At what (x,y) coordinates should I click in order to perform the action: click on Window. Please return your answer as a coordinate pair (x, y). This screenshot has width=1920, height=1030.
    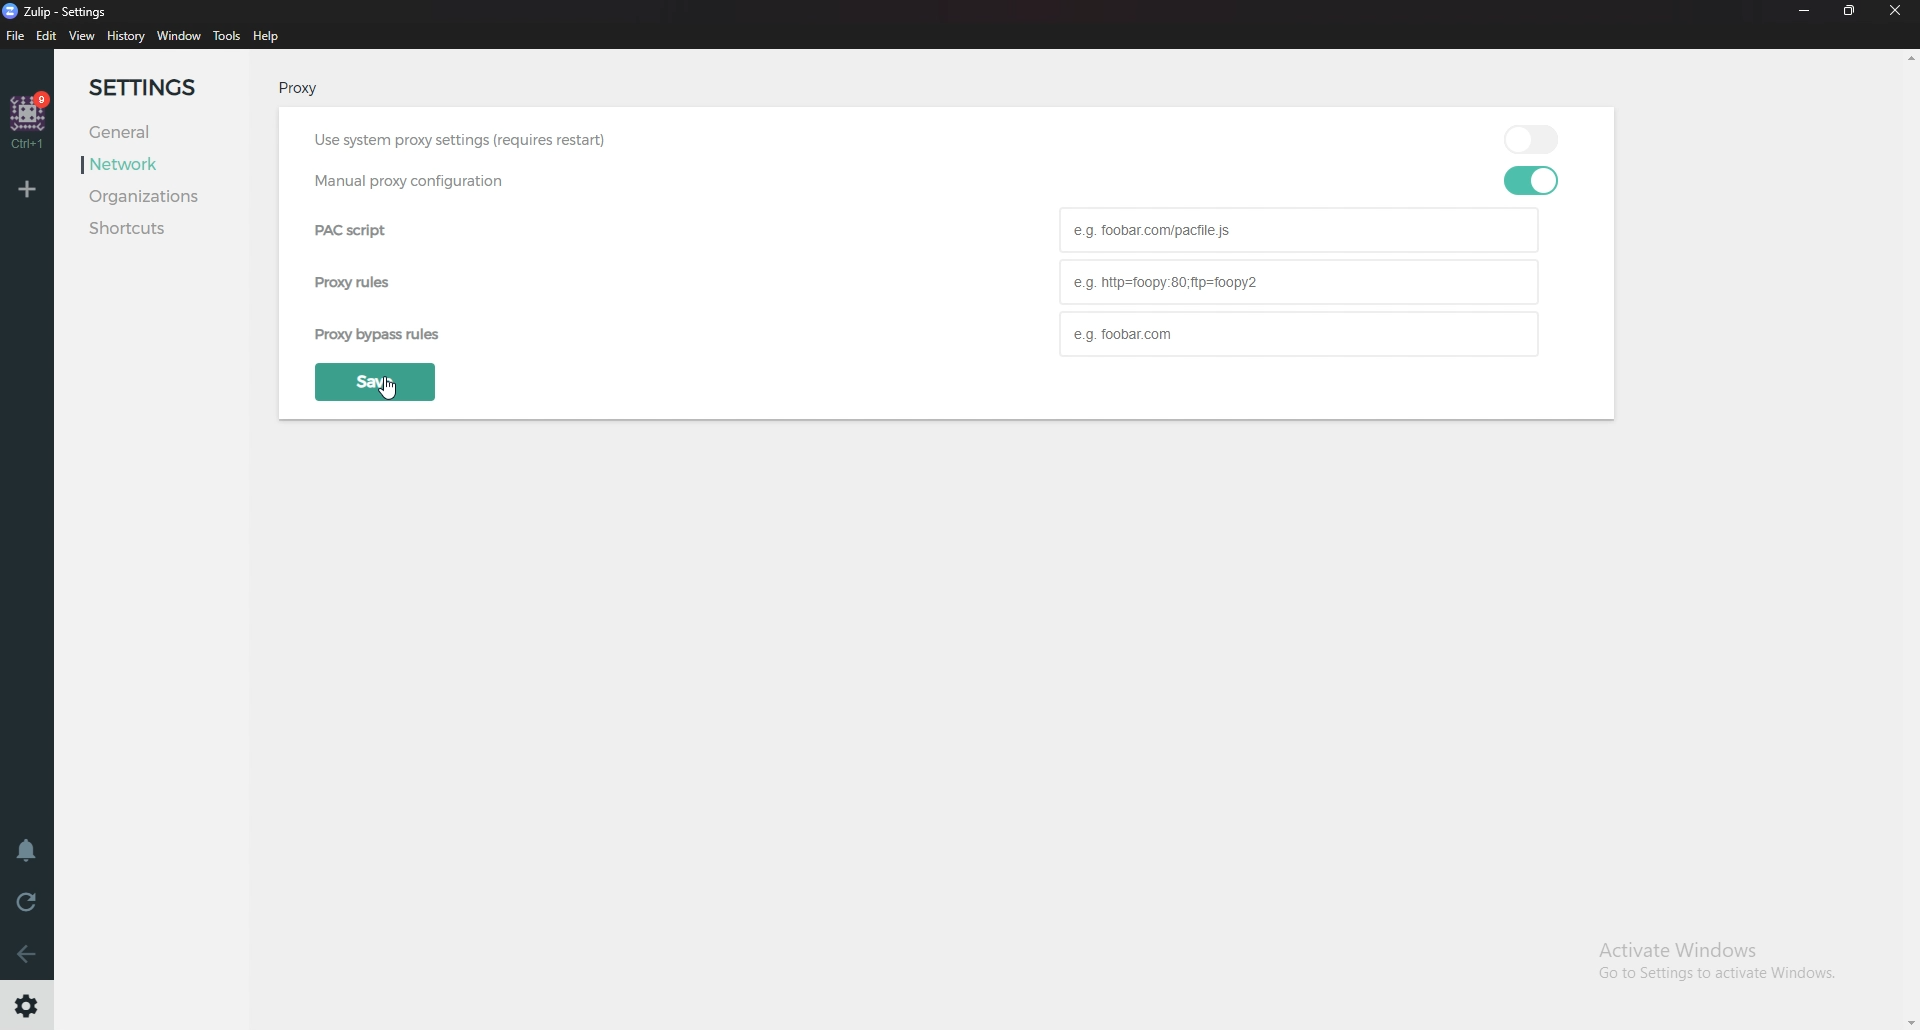
    Looking at the image, I should click on (178, 37).